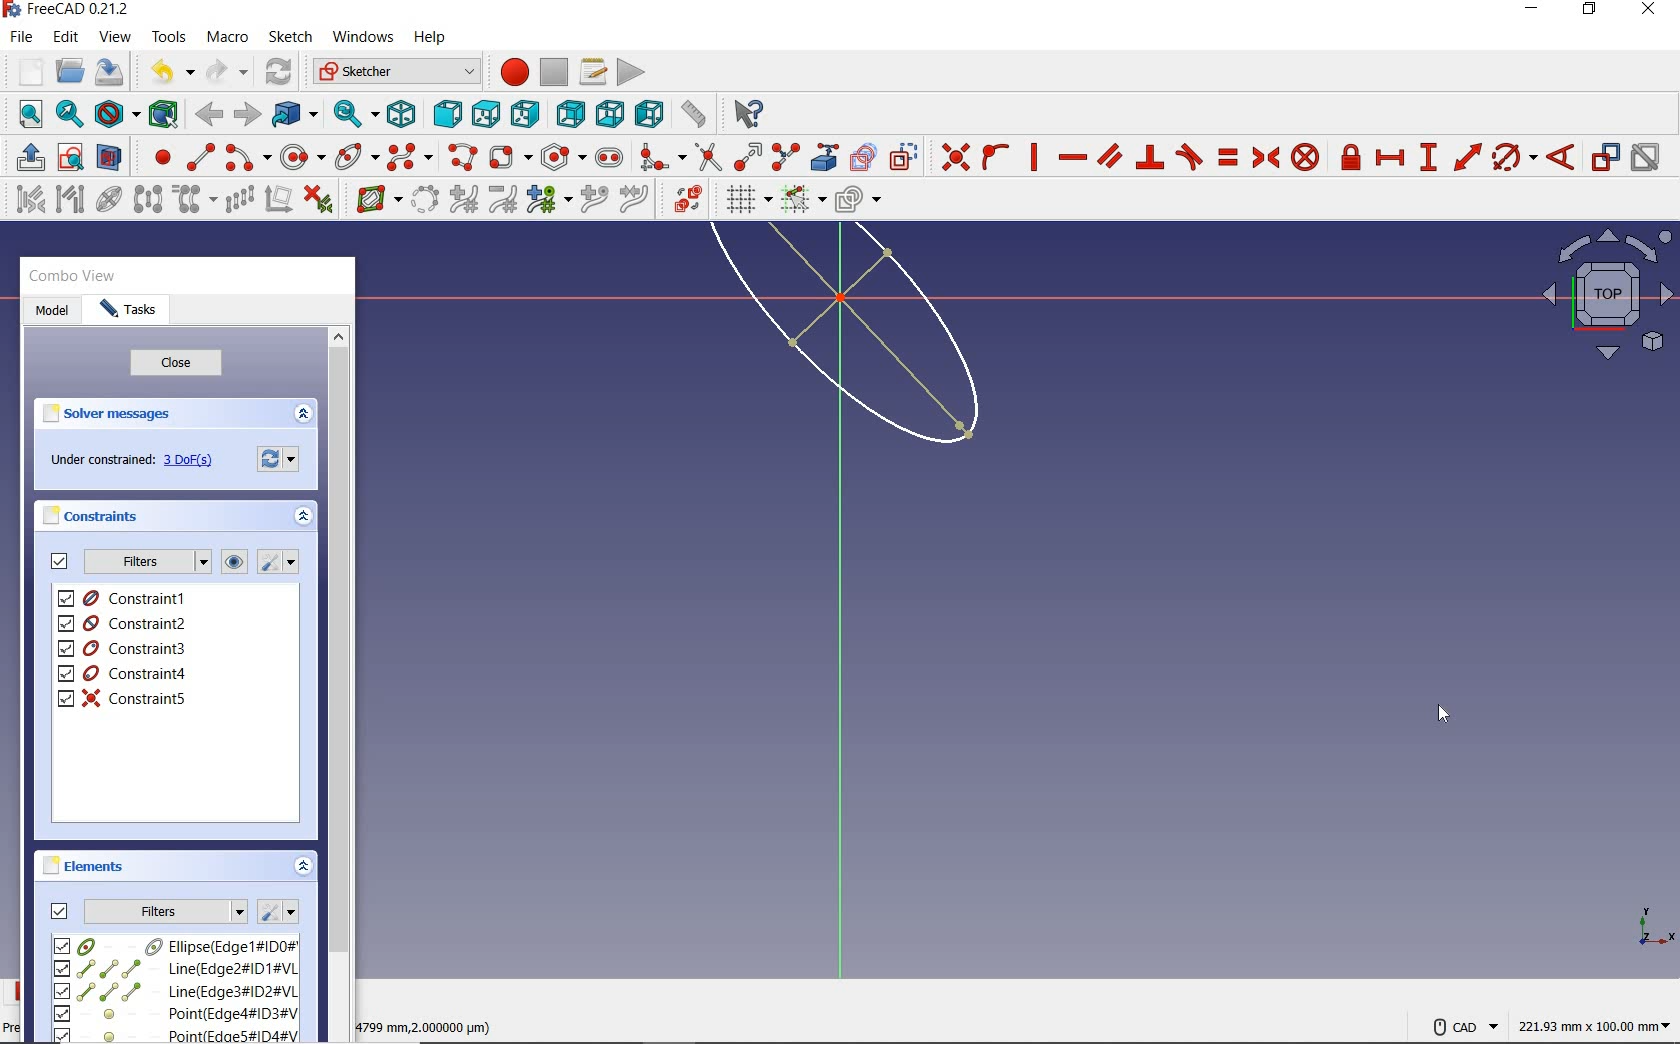 The height and width of the screenshot is (1044, 1680). What do you see at coordinates (1515, 156) in the screenshot?
I see `constrain ar/circle` at bounding box center [1515, 156].